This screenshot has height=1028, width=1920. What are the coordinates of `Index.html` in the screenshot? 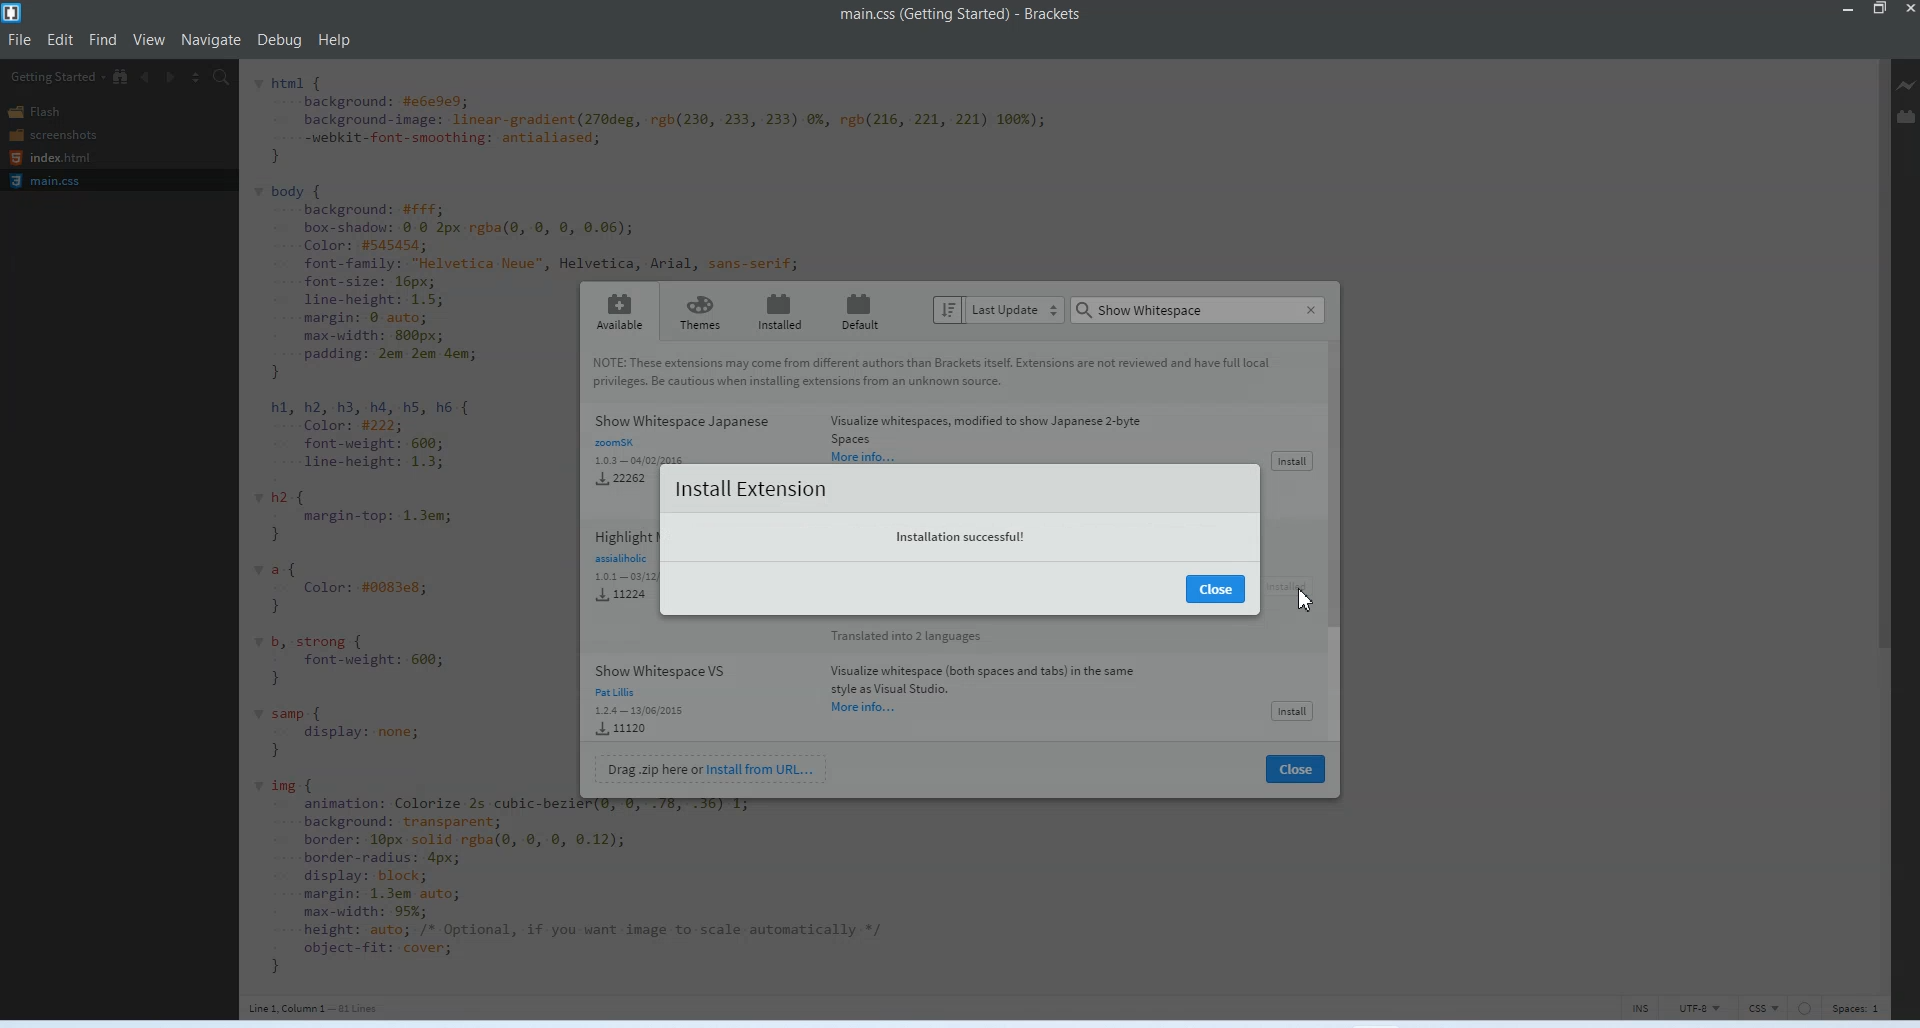 It's located at (49, 159).